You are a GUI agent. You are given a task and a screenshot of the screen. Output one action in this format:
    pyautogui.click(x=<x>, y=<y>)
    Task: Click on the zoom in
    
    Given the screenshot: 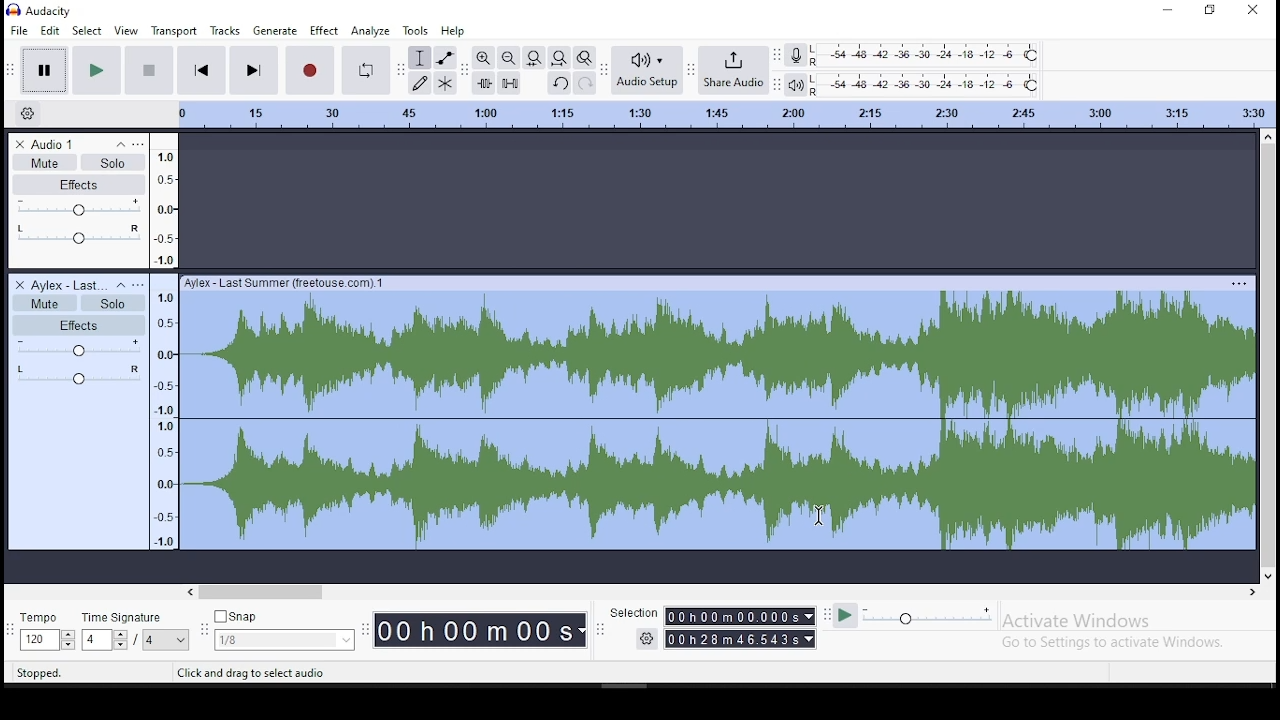 What is the action you would take?
    pyautogui.click(x=483, y=58)
    